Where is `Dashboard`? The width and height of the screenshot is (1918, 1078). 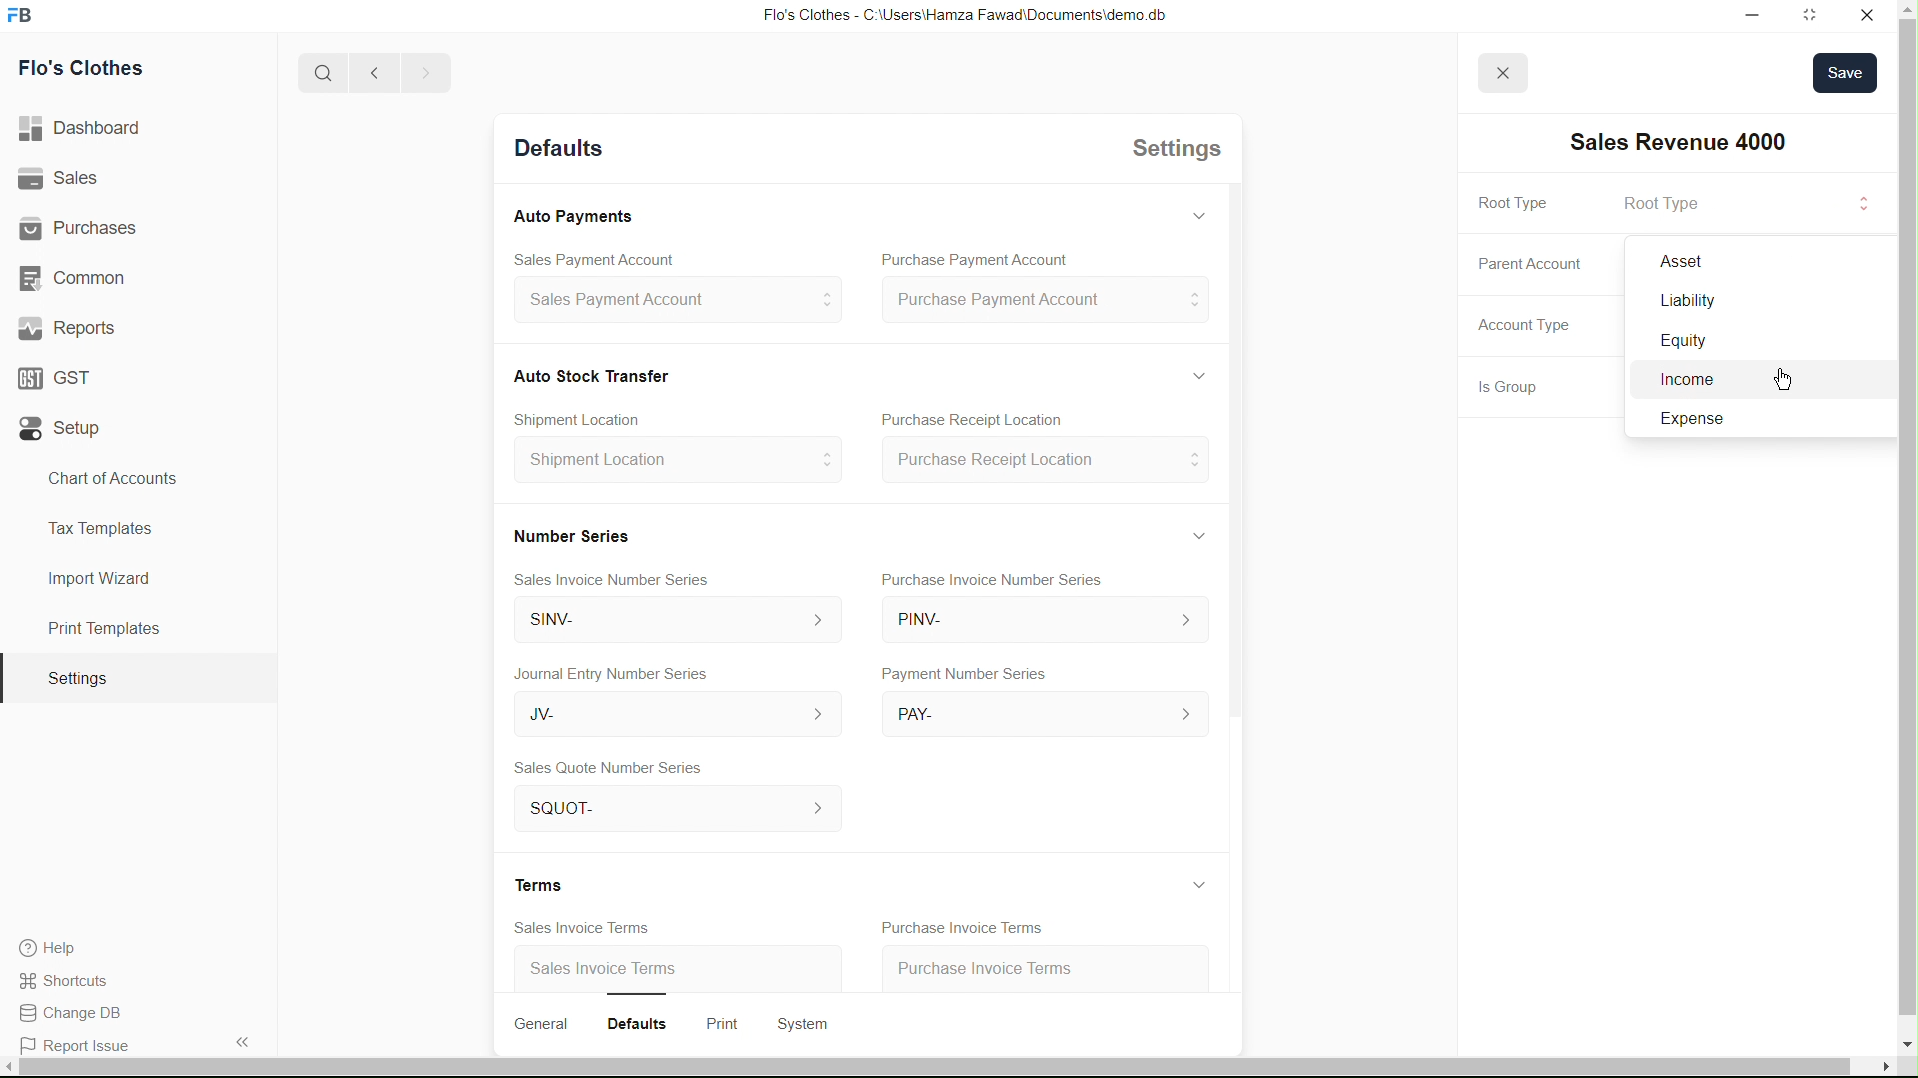 Dashboard is located at coordinates (87, 129).